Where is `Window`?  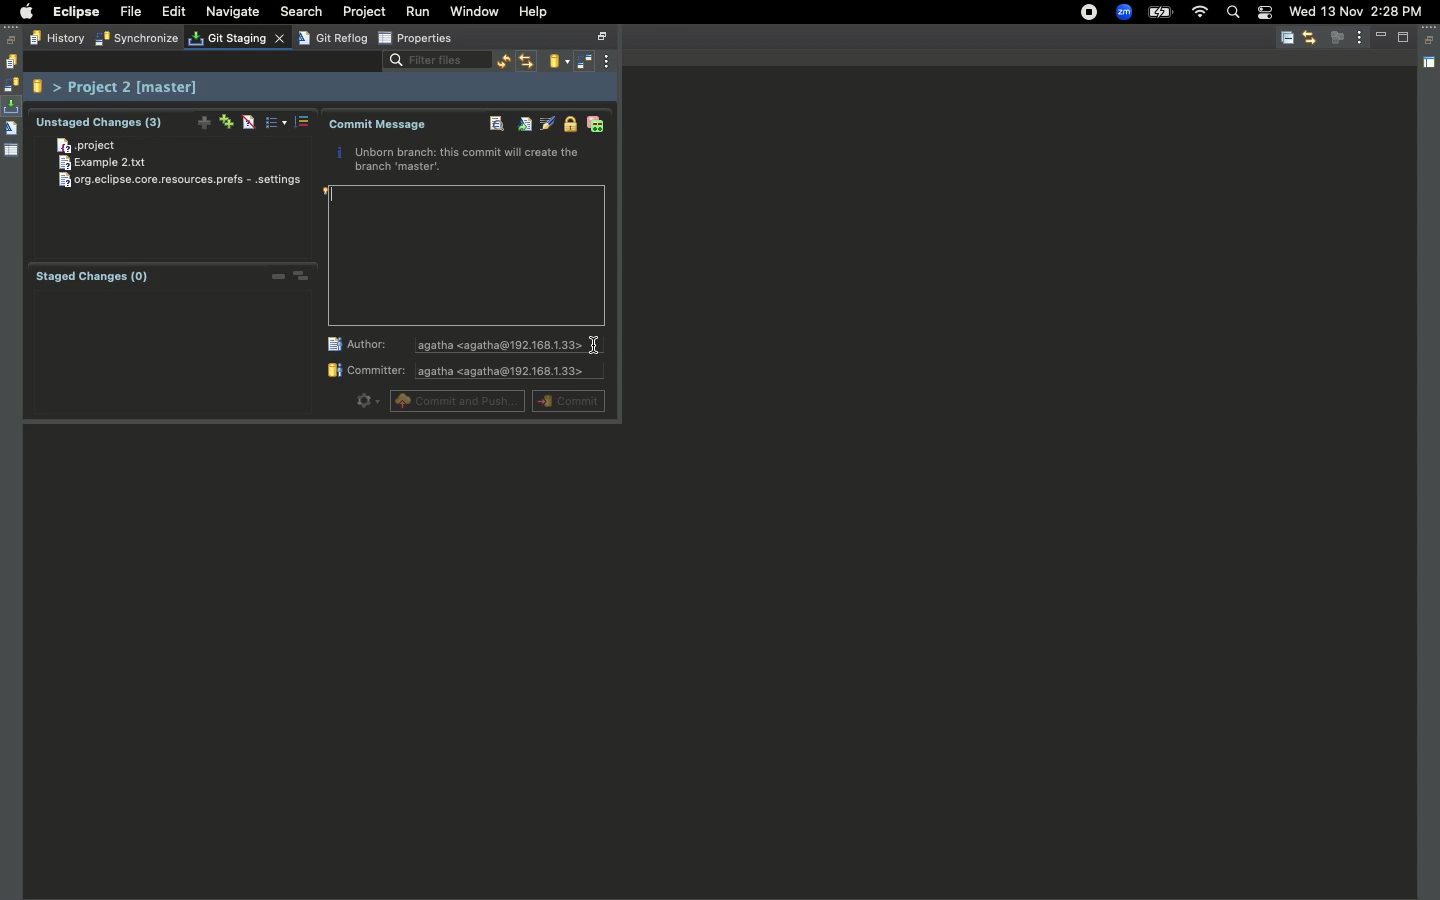 Window is located at coordinates (476, 13).